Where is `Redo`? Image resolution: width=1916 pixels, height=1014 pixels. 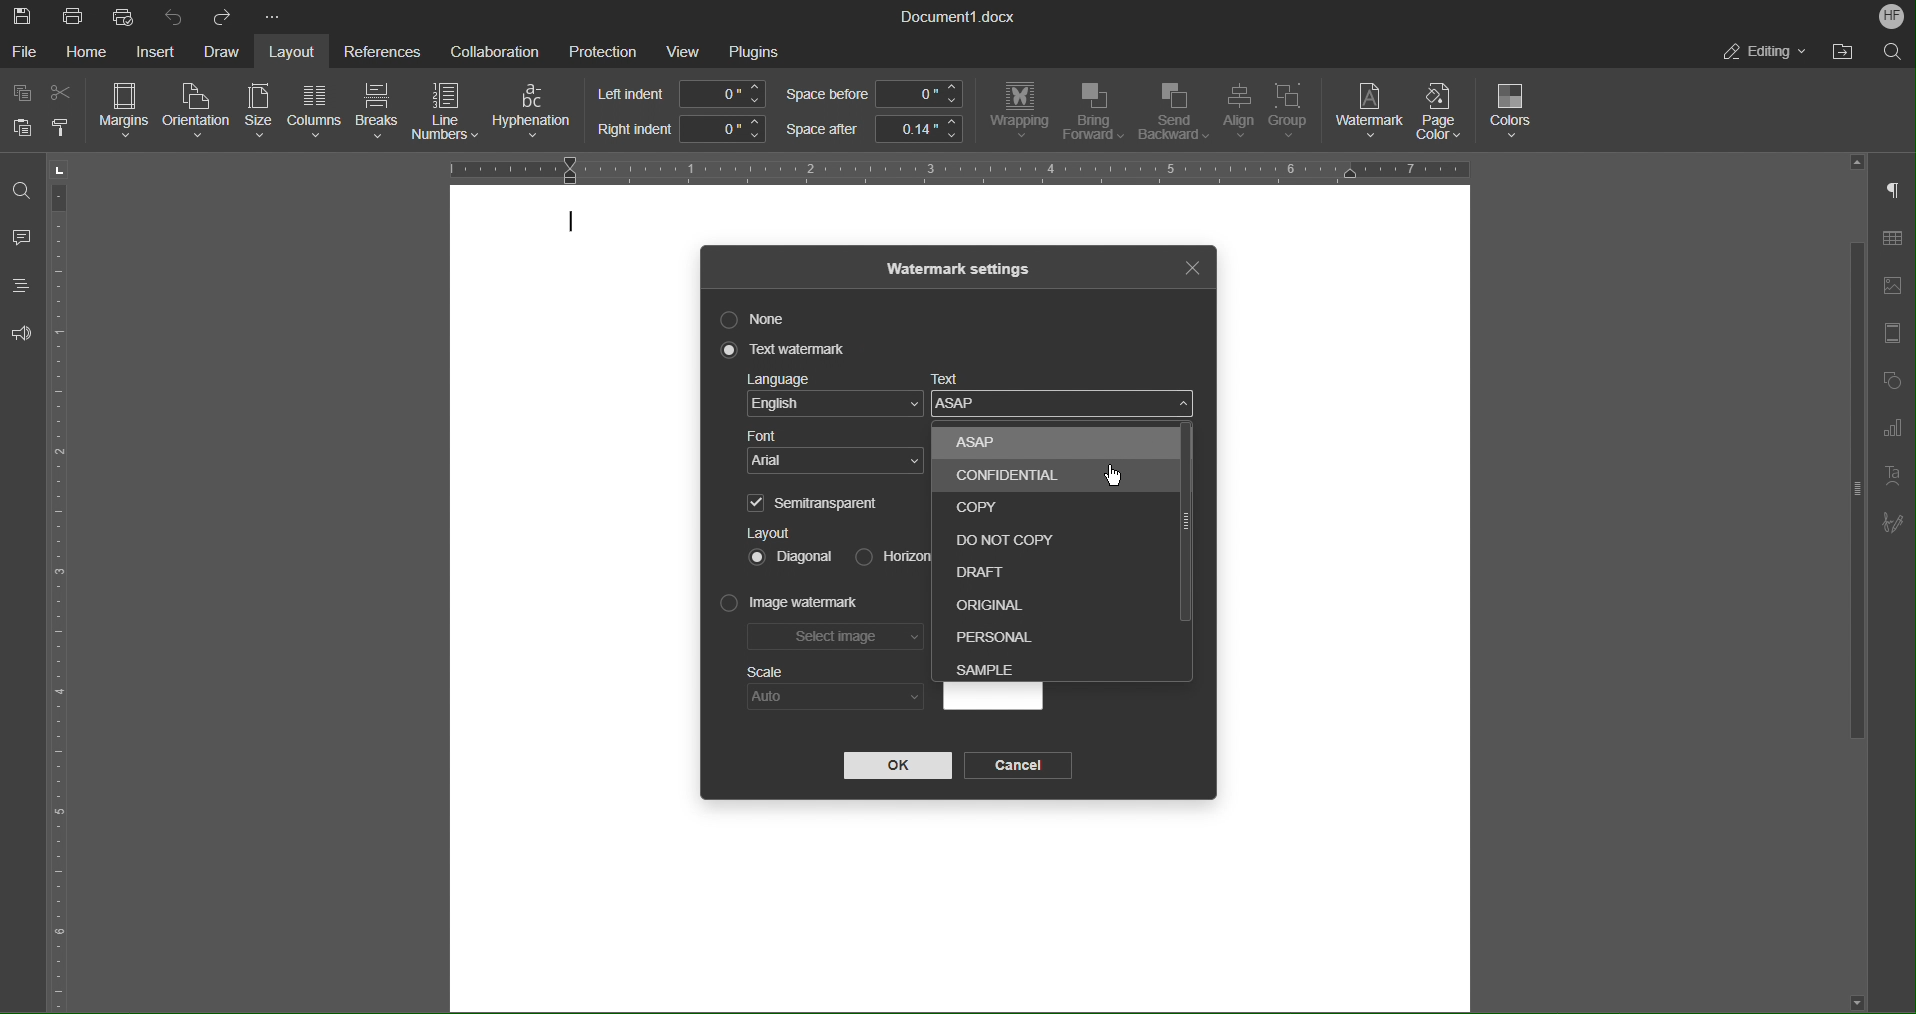 Redo is located at coordinates (221, 17).